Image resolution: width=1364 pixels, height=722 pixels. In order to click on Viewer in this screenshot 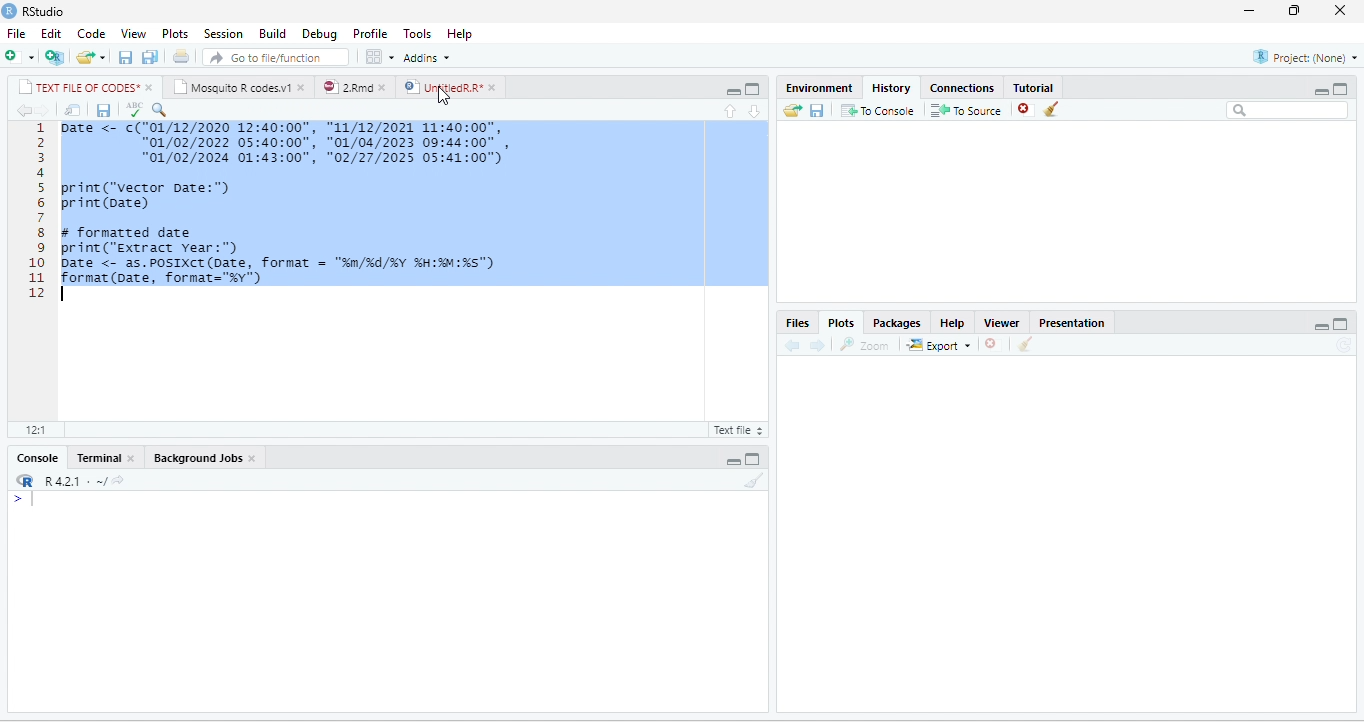, I will do `click(1001, 323)`.